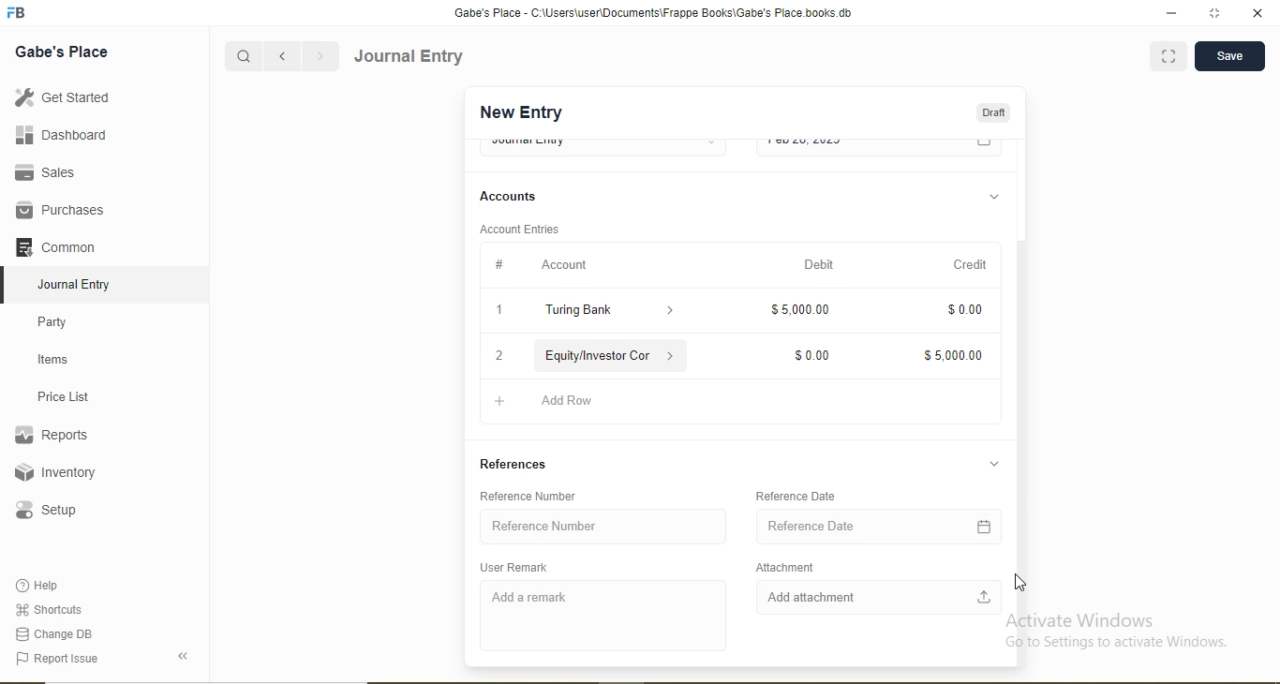 This screenshot has height=684, width=1280. What do you see at coordinates (784, 567) in the screenshot?
I see `Attachment` at bounding box center [784, 567].